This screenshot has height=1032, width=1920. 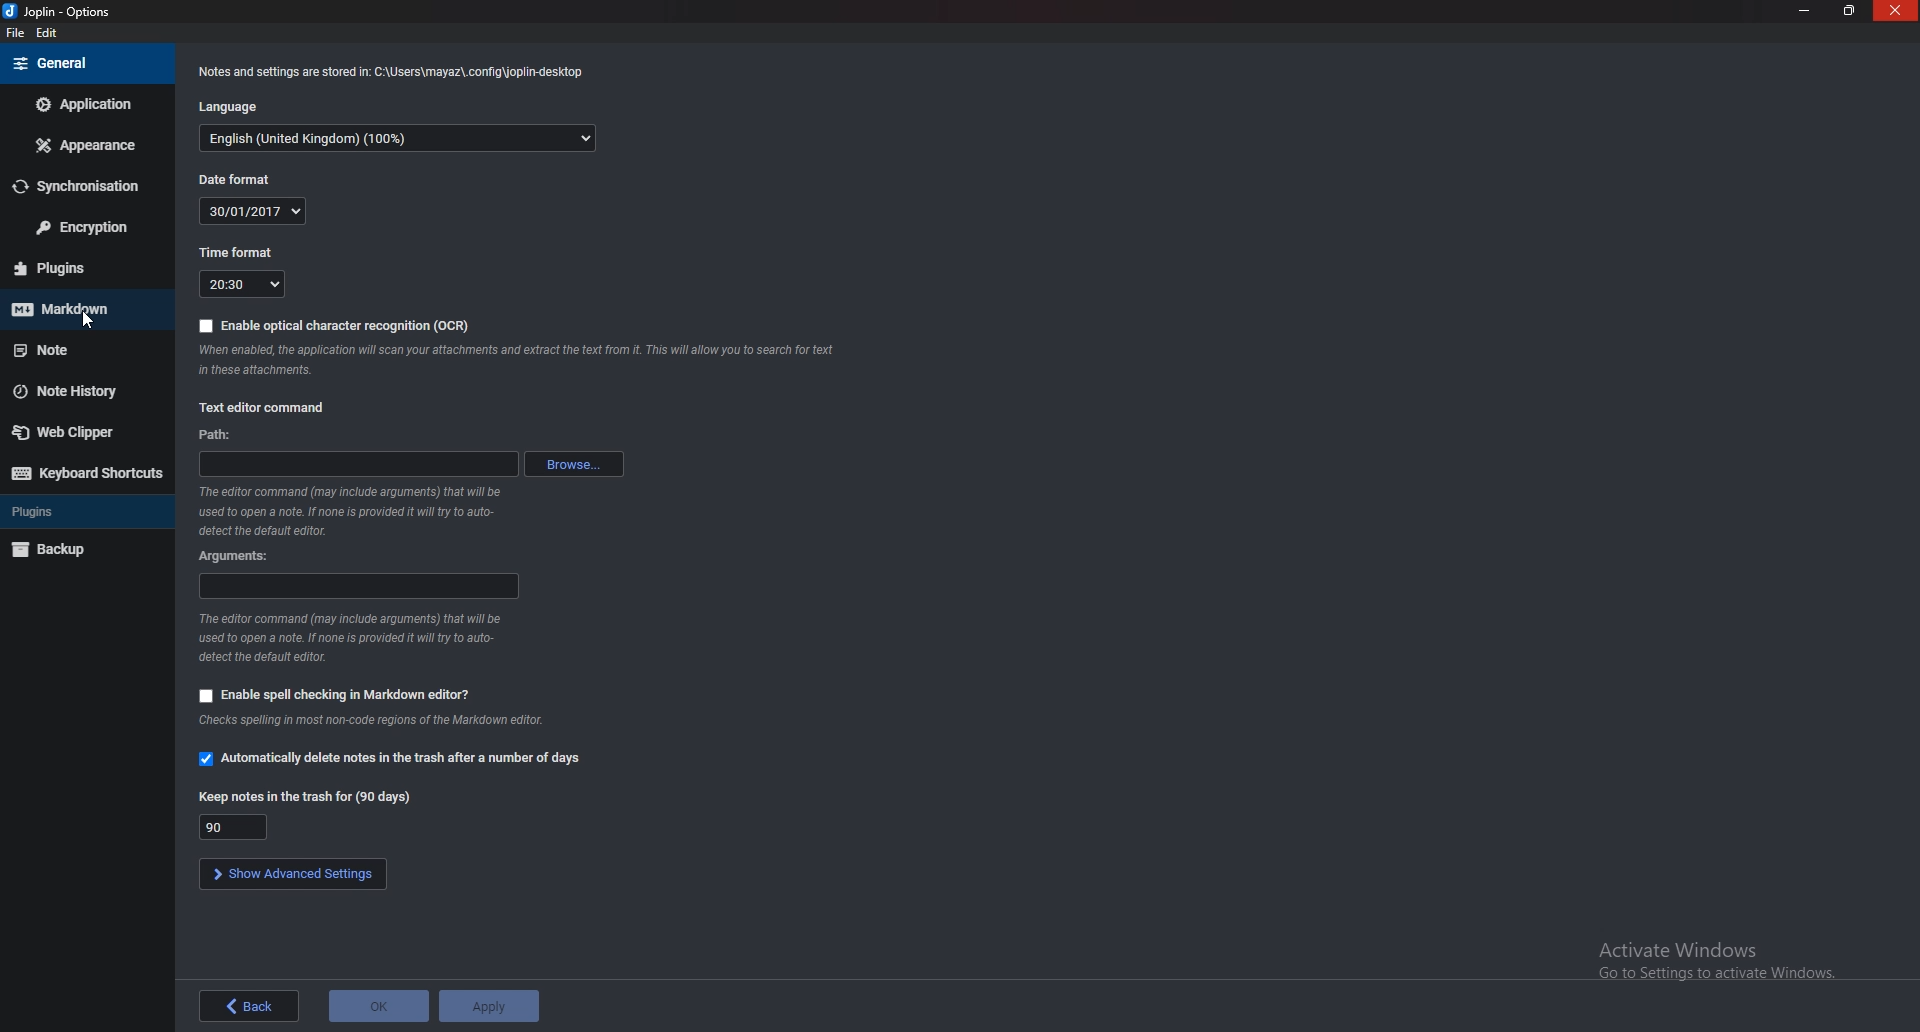 I want to click on Synchronization, so click(x=83, y=188).